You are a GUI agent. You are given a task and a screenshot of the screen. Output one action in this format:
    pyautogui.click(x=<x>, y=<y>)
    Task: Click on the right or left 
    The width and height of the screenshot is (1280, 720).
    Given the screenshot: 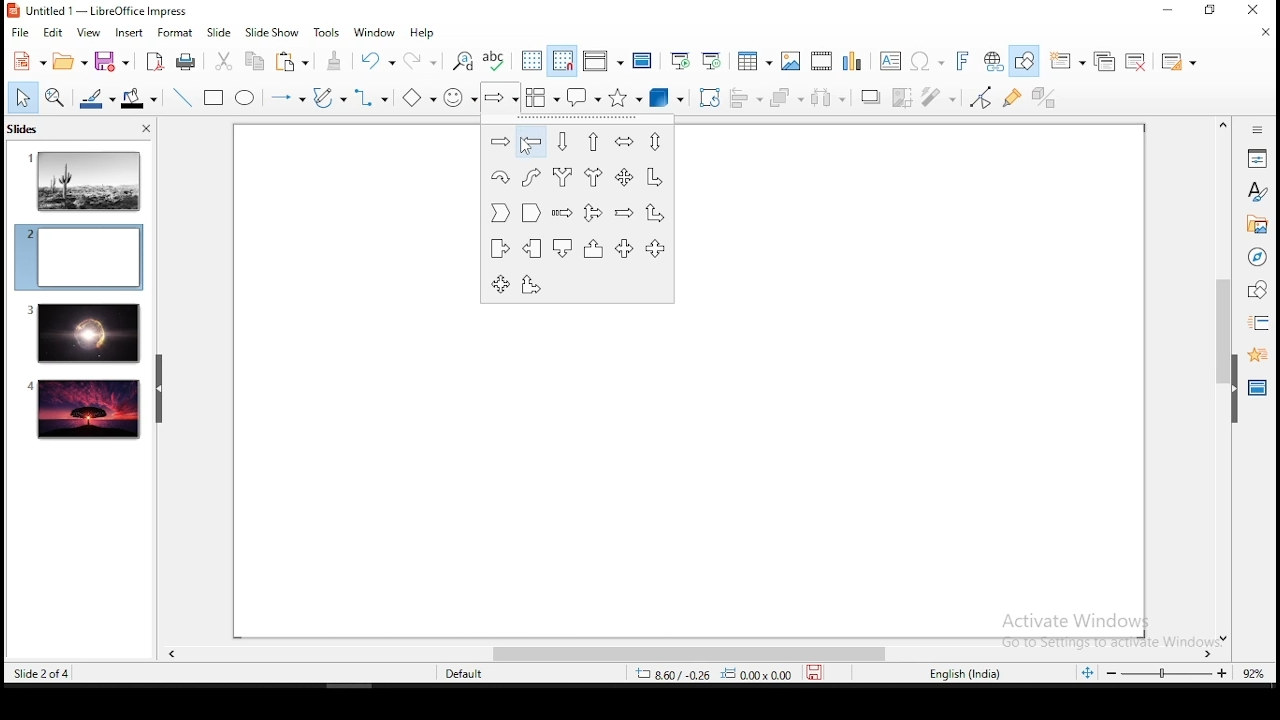 What is the action you would take?
    pyautogui.click(x=593, y=177)
    